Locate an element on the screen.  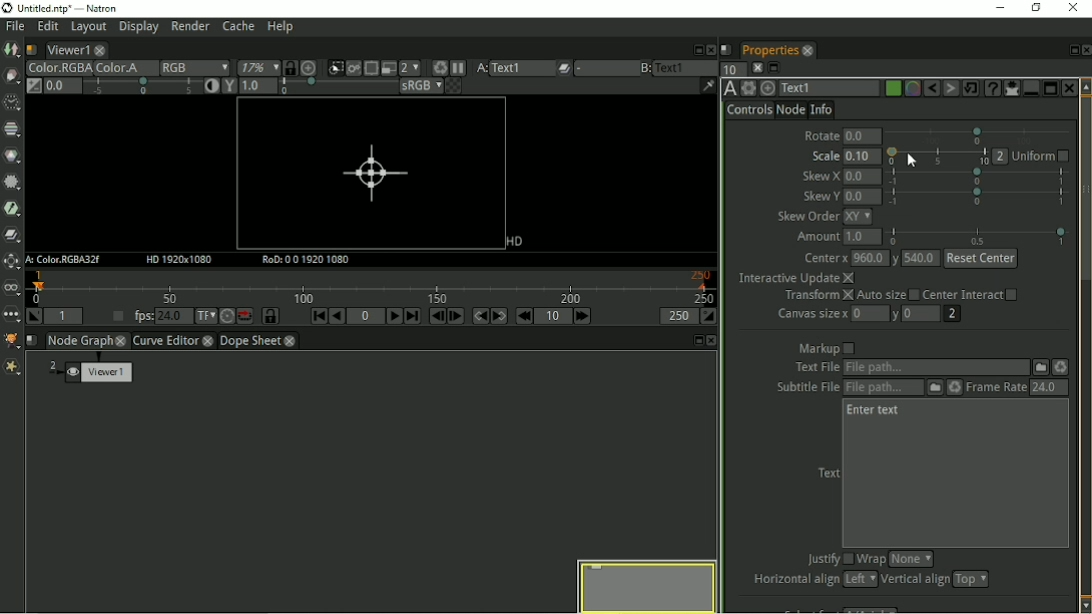
Overlay color is located at coordinates (910, 89).